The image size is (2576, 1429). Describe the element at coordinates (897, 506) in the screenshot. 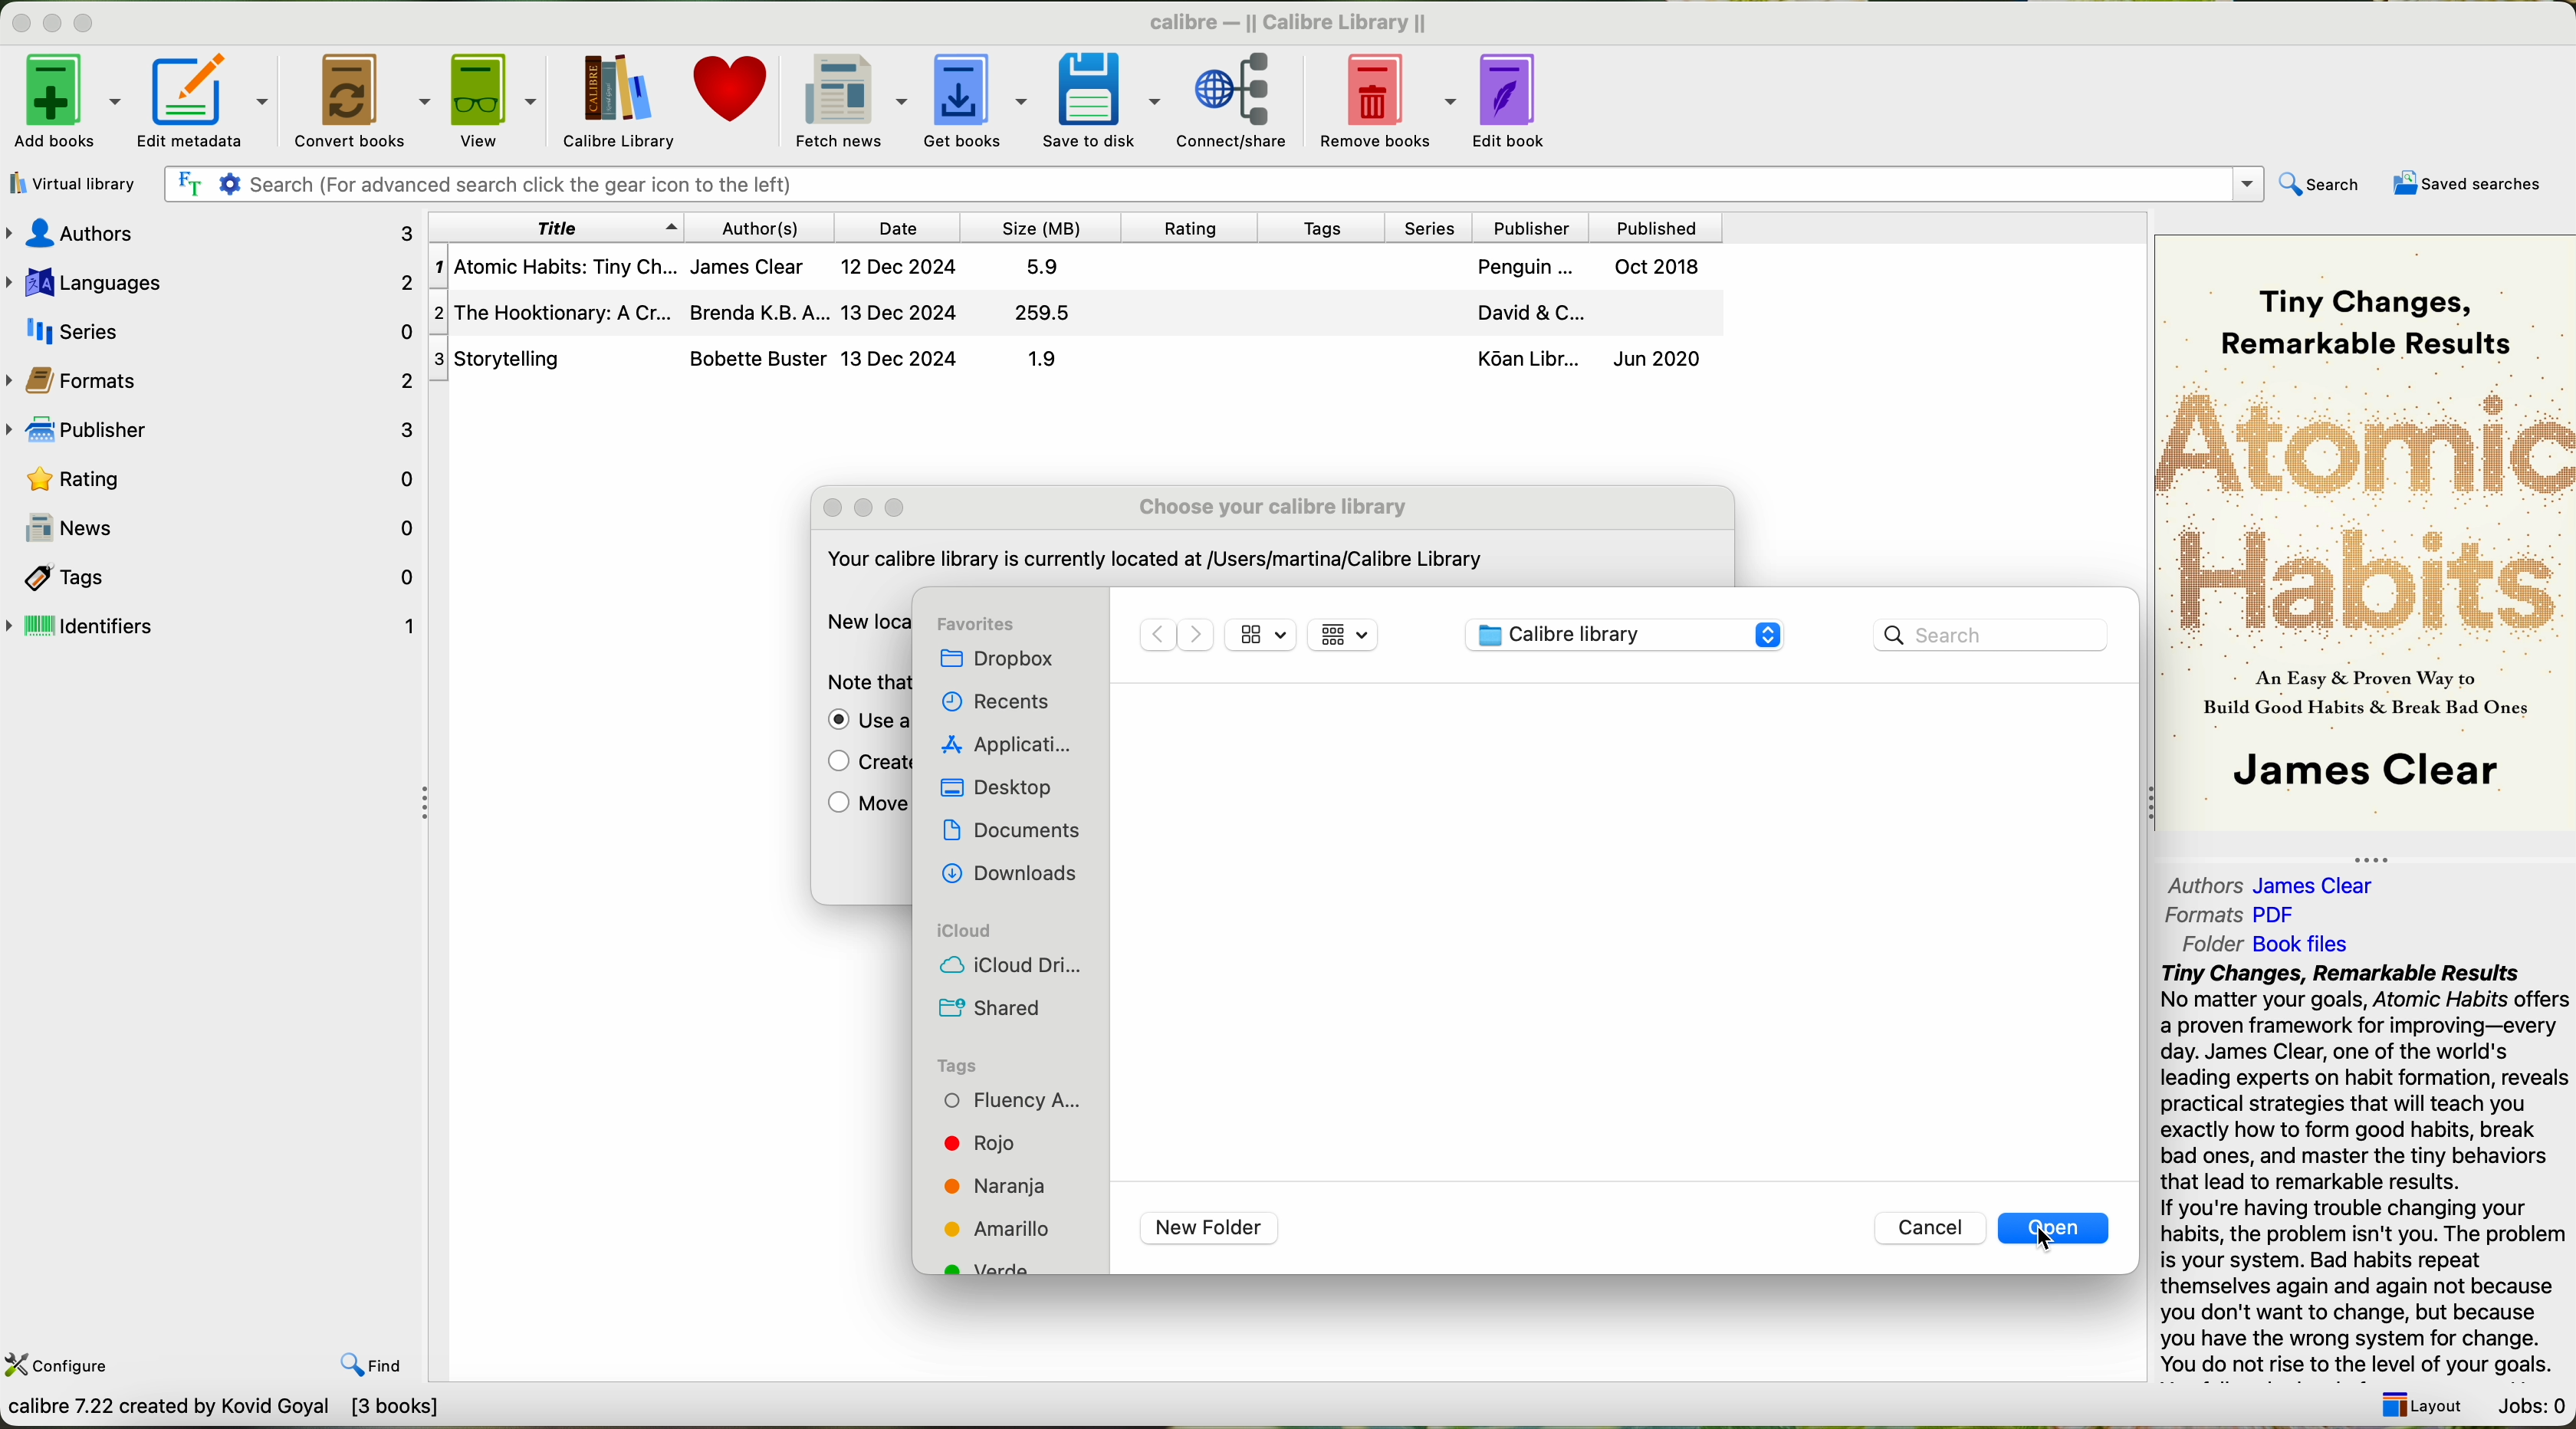

I see `maximize window` at that location.